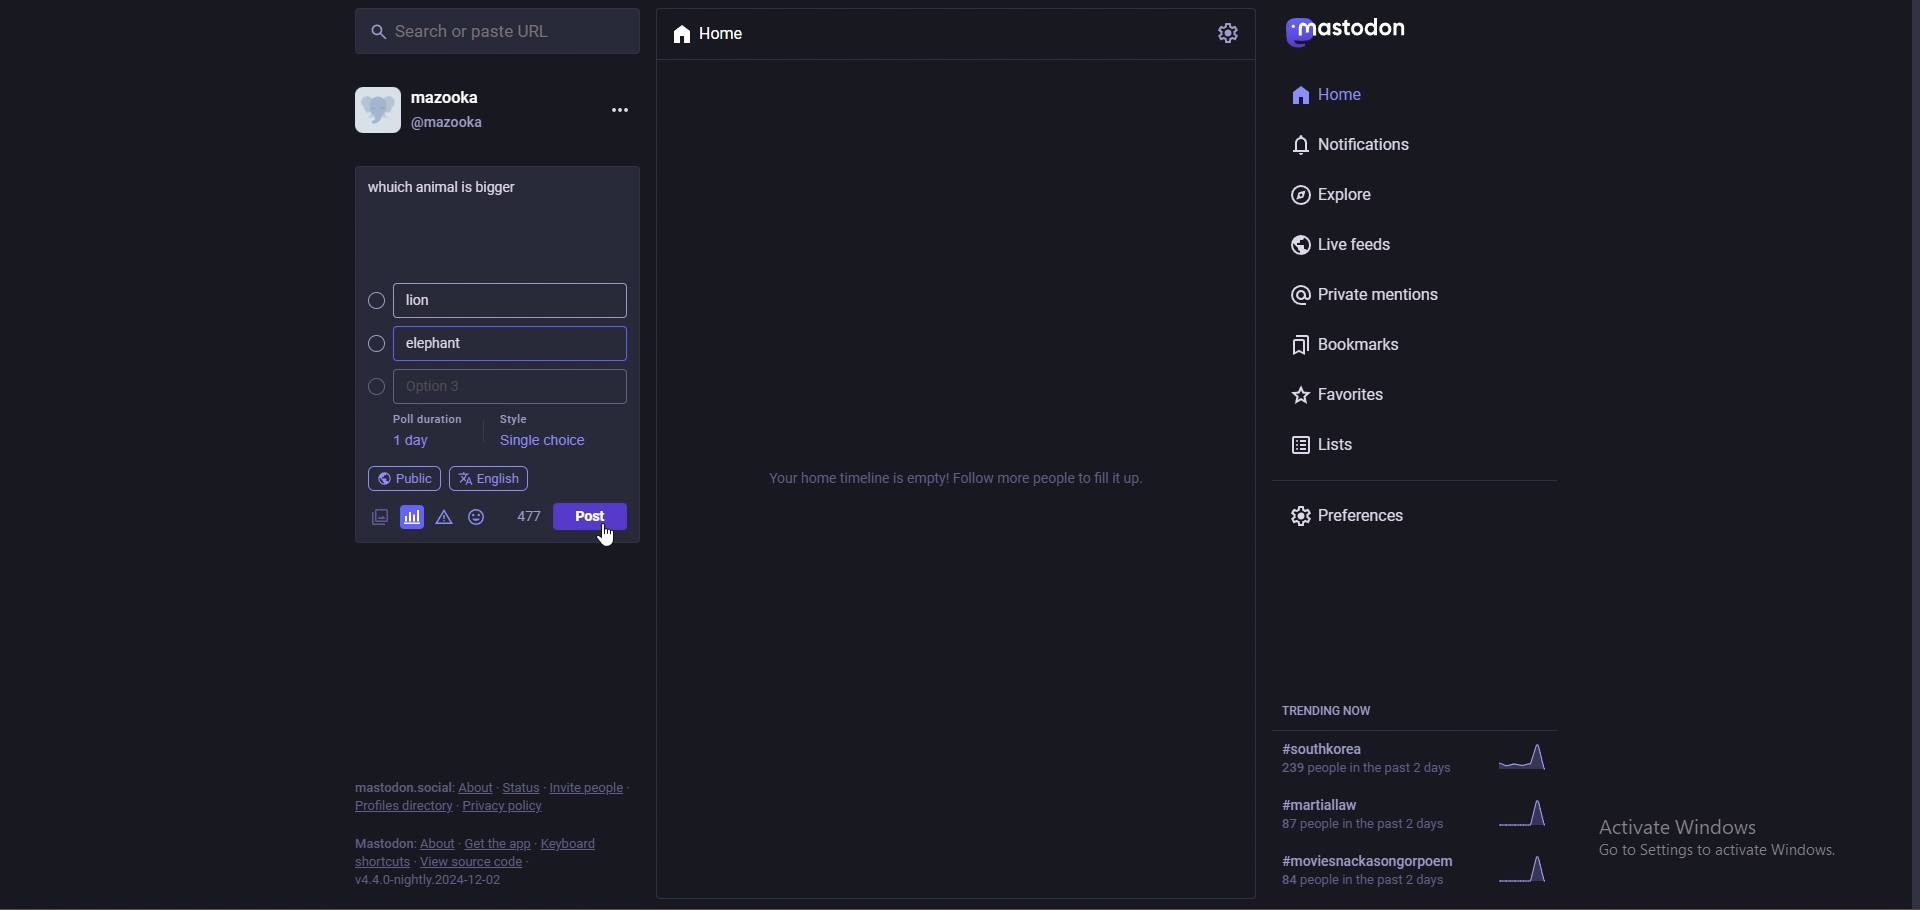 This screenshot has width=1920, height=910. Describe the element at coordinates (493, 300) in the screenshot. I see `Lion` at that location.